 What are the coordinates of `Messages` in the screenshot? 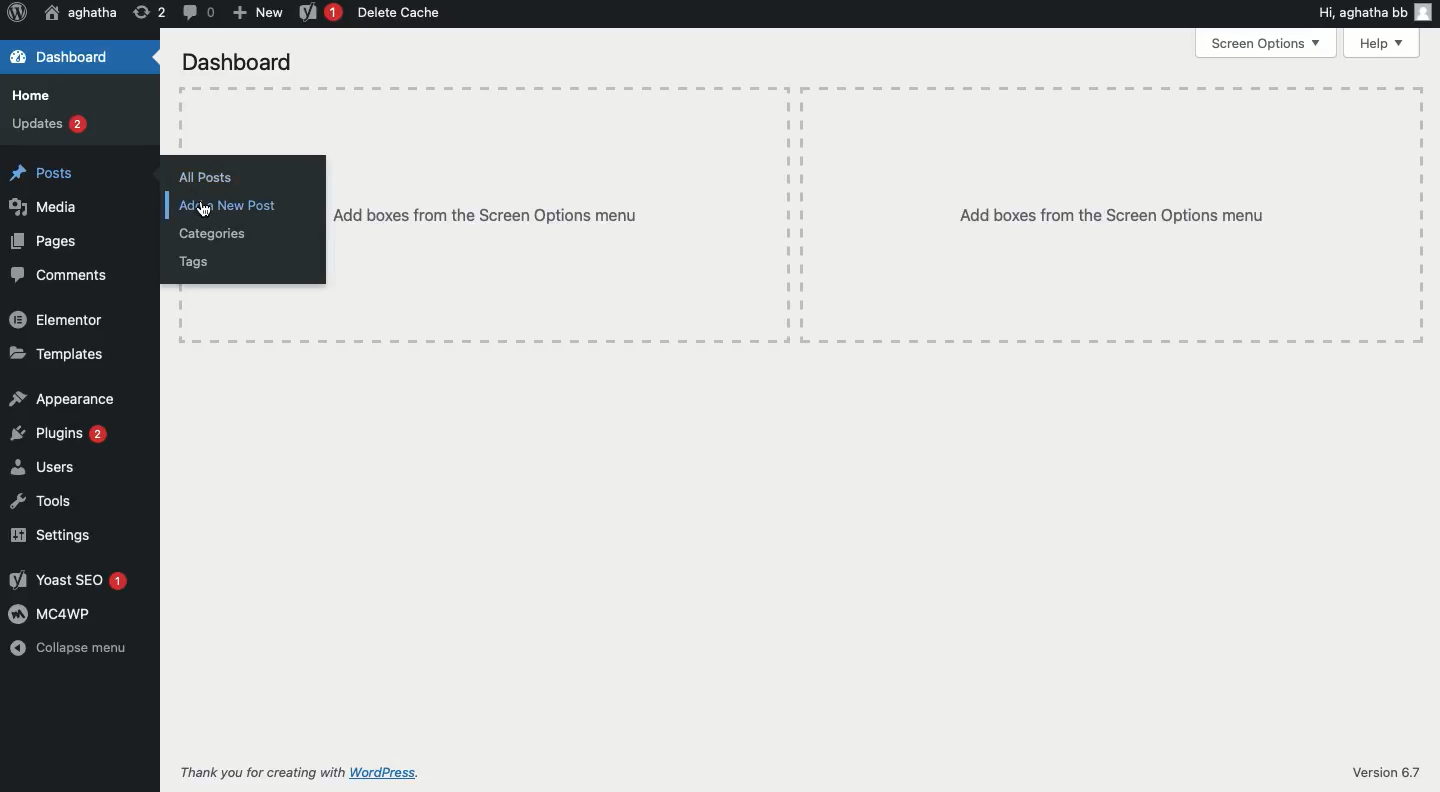 It's located at (200, 12).